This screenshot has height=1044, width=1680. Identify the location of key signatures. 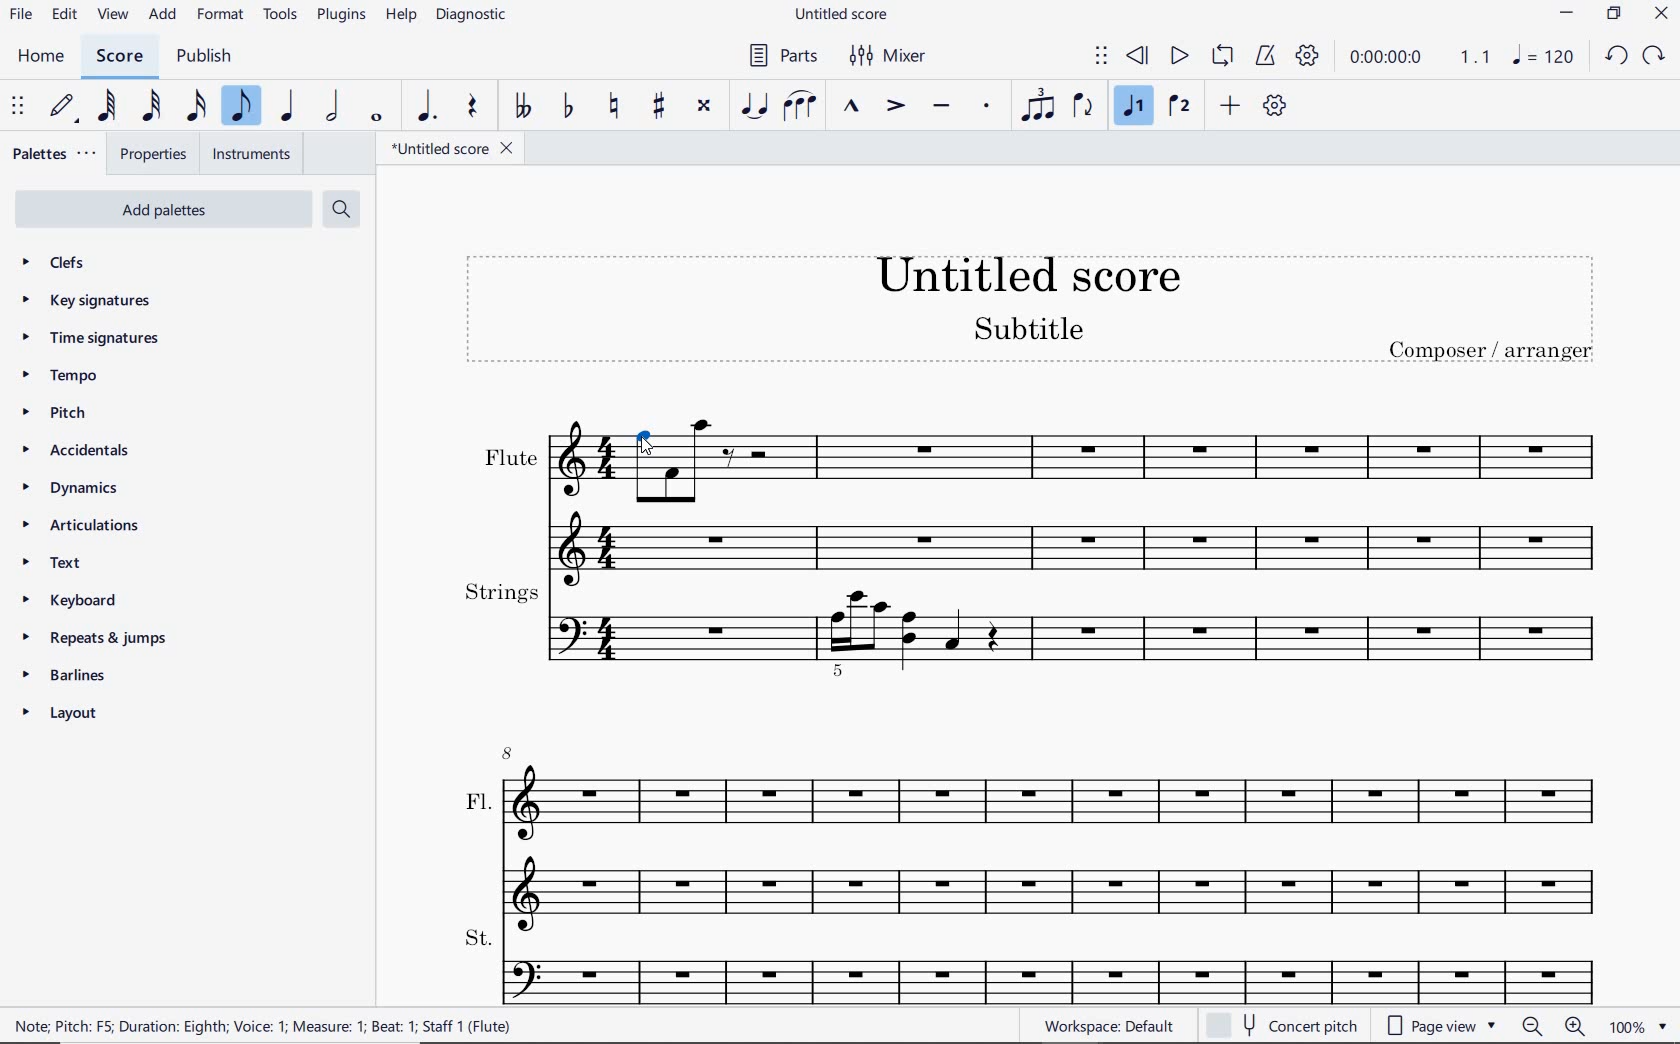
(91, 304).